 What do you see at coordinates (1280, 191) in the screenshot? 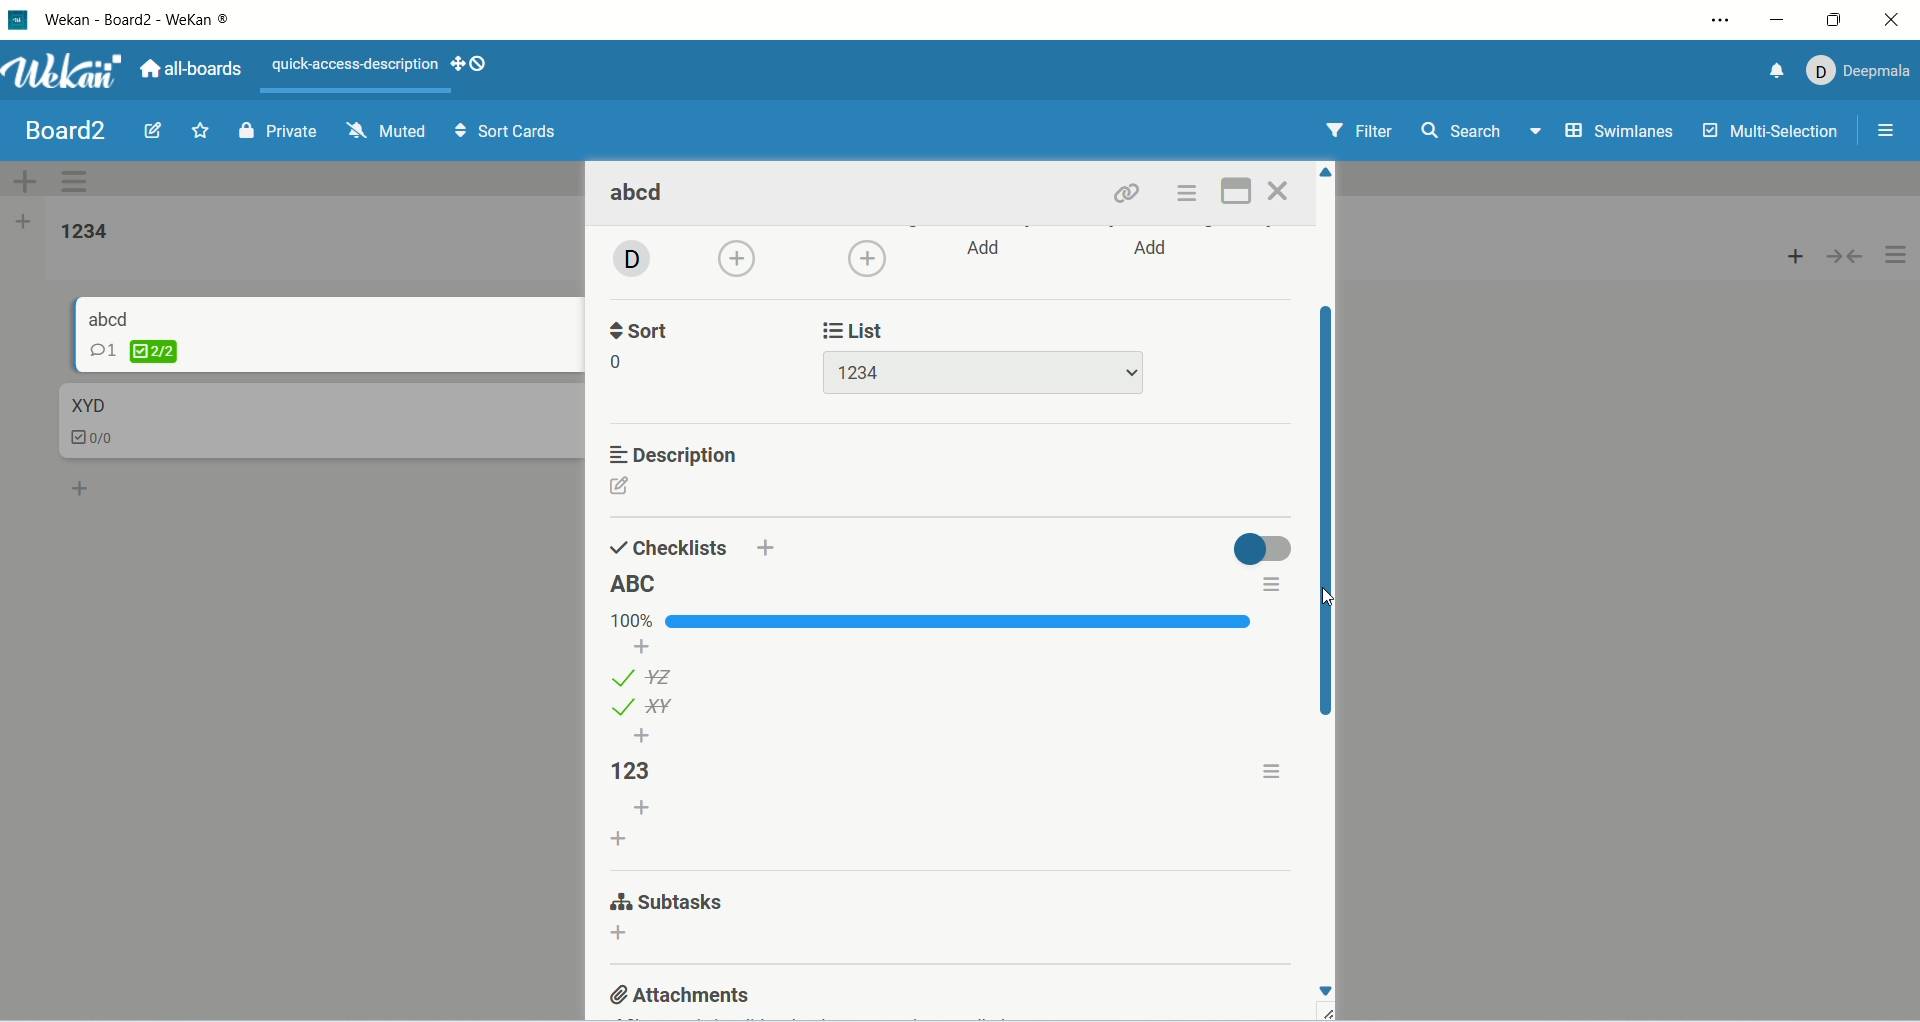
I see `close` at bounding box center [1280, 191].